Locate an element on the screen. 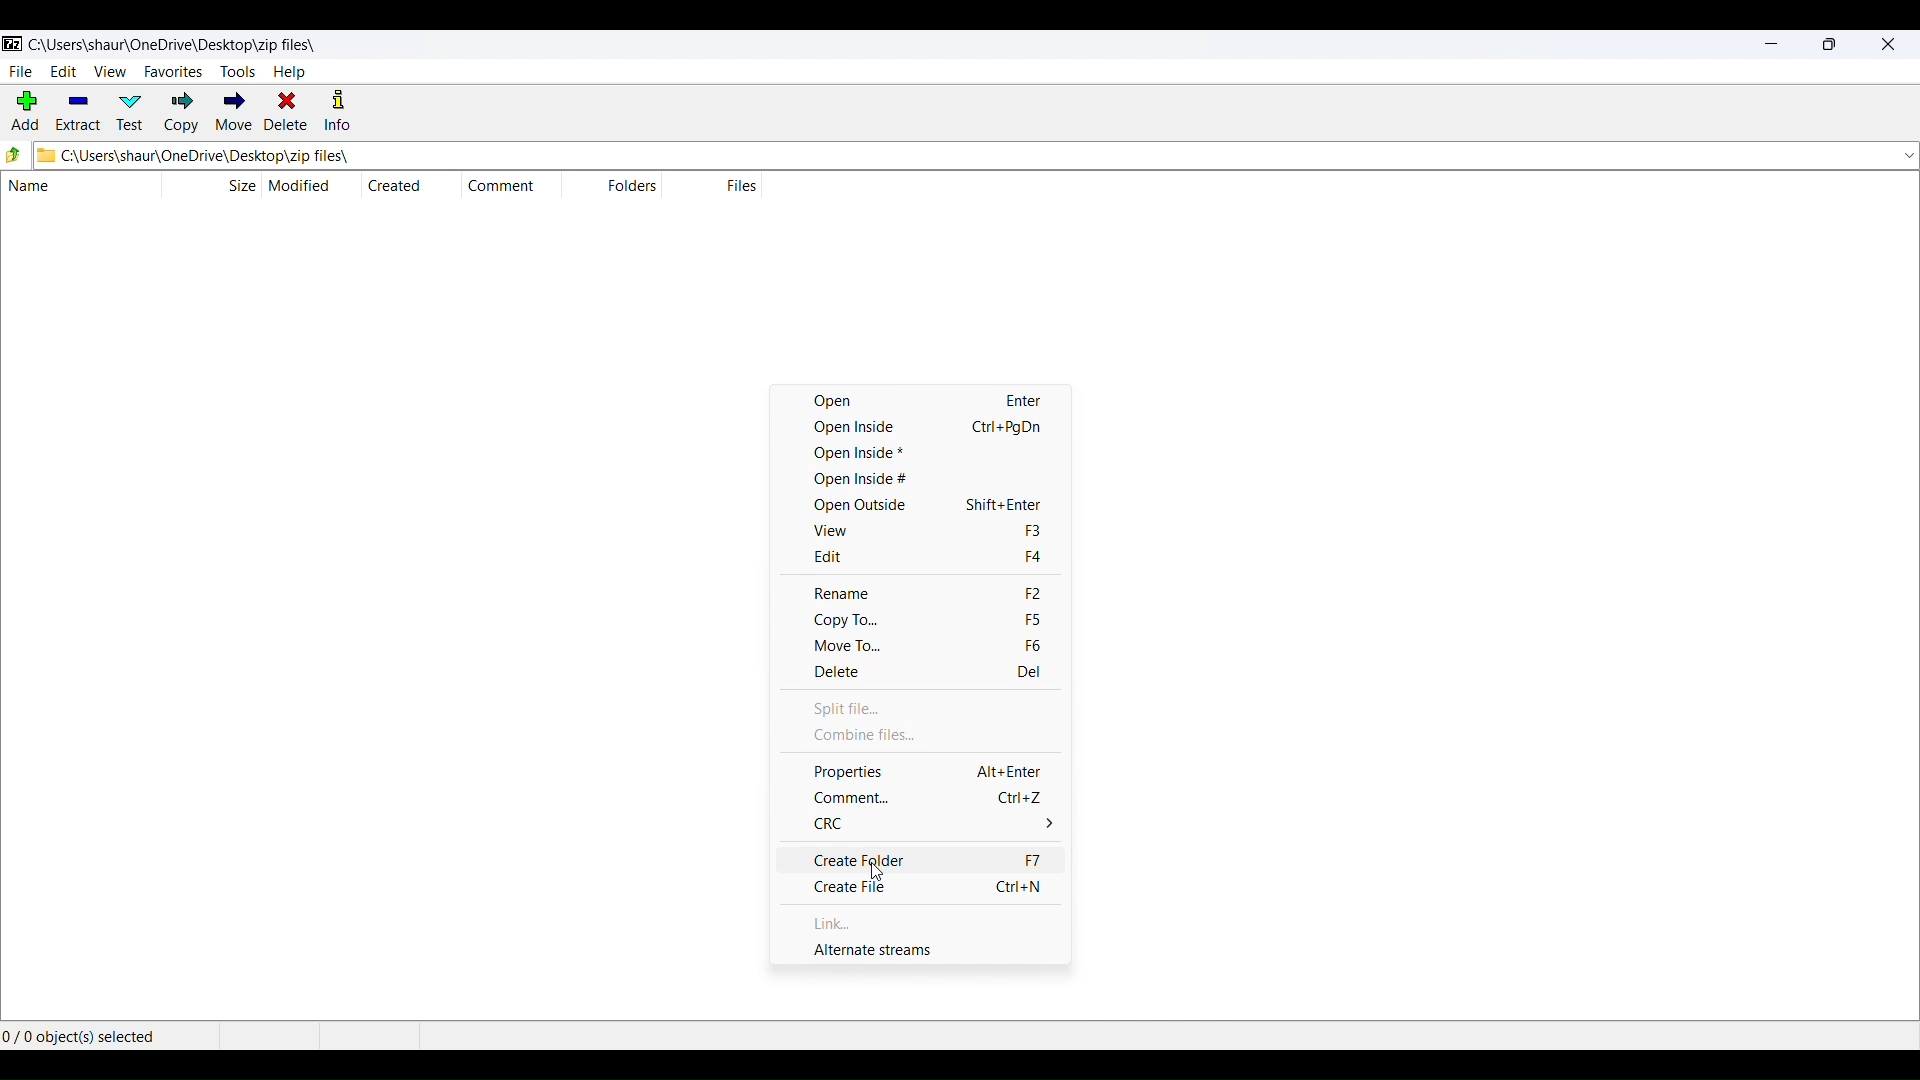  TOOLS is located at coordinates (237, 72).